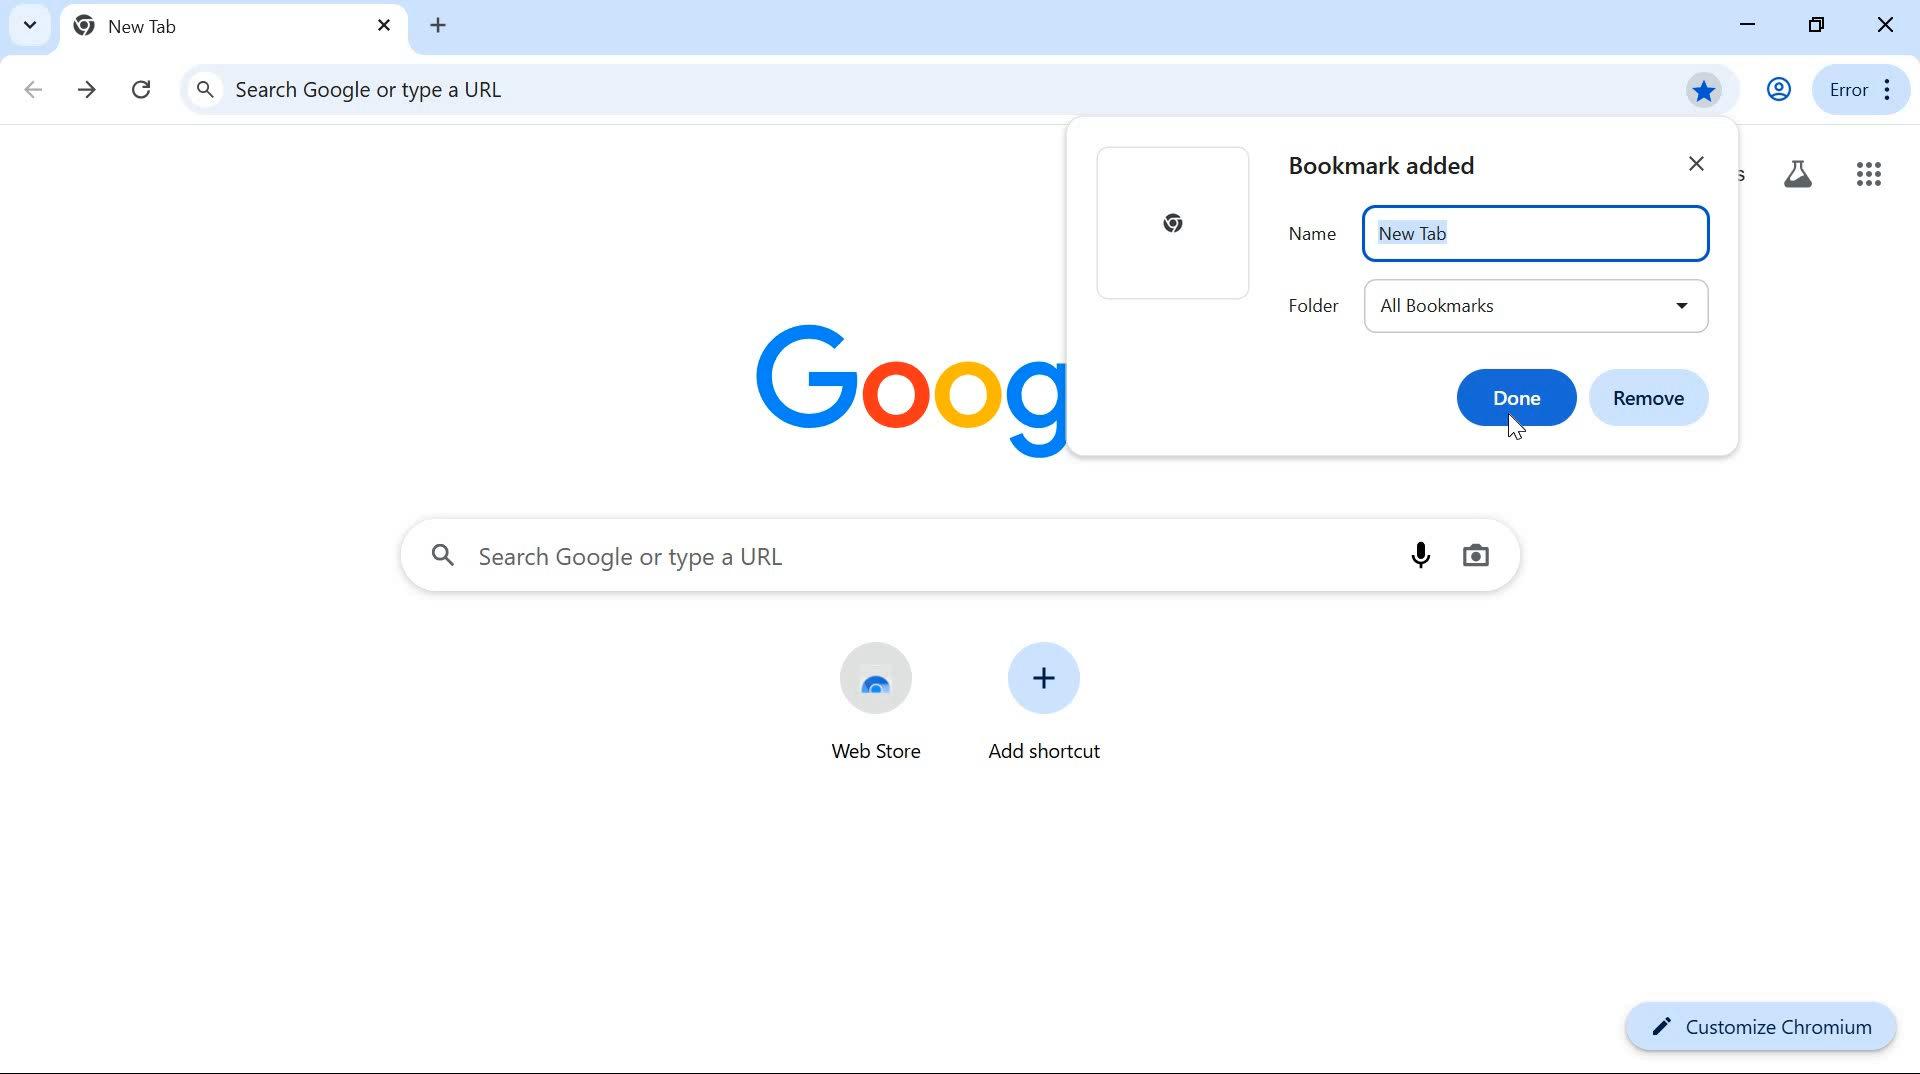 The height and width of the screenshot is (1074, 1920). Describe the element at coordinates (1475, 556) in the screenshot. I see `image search` at that location.